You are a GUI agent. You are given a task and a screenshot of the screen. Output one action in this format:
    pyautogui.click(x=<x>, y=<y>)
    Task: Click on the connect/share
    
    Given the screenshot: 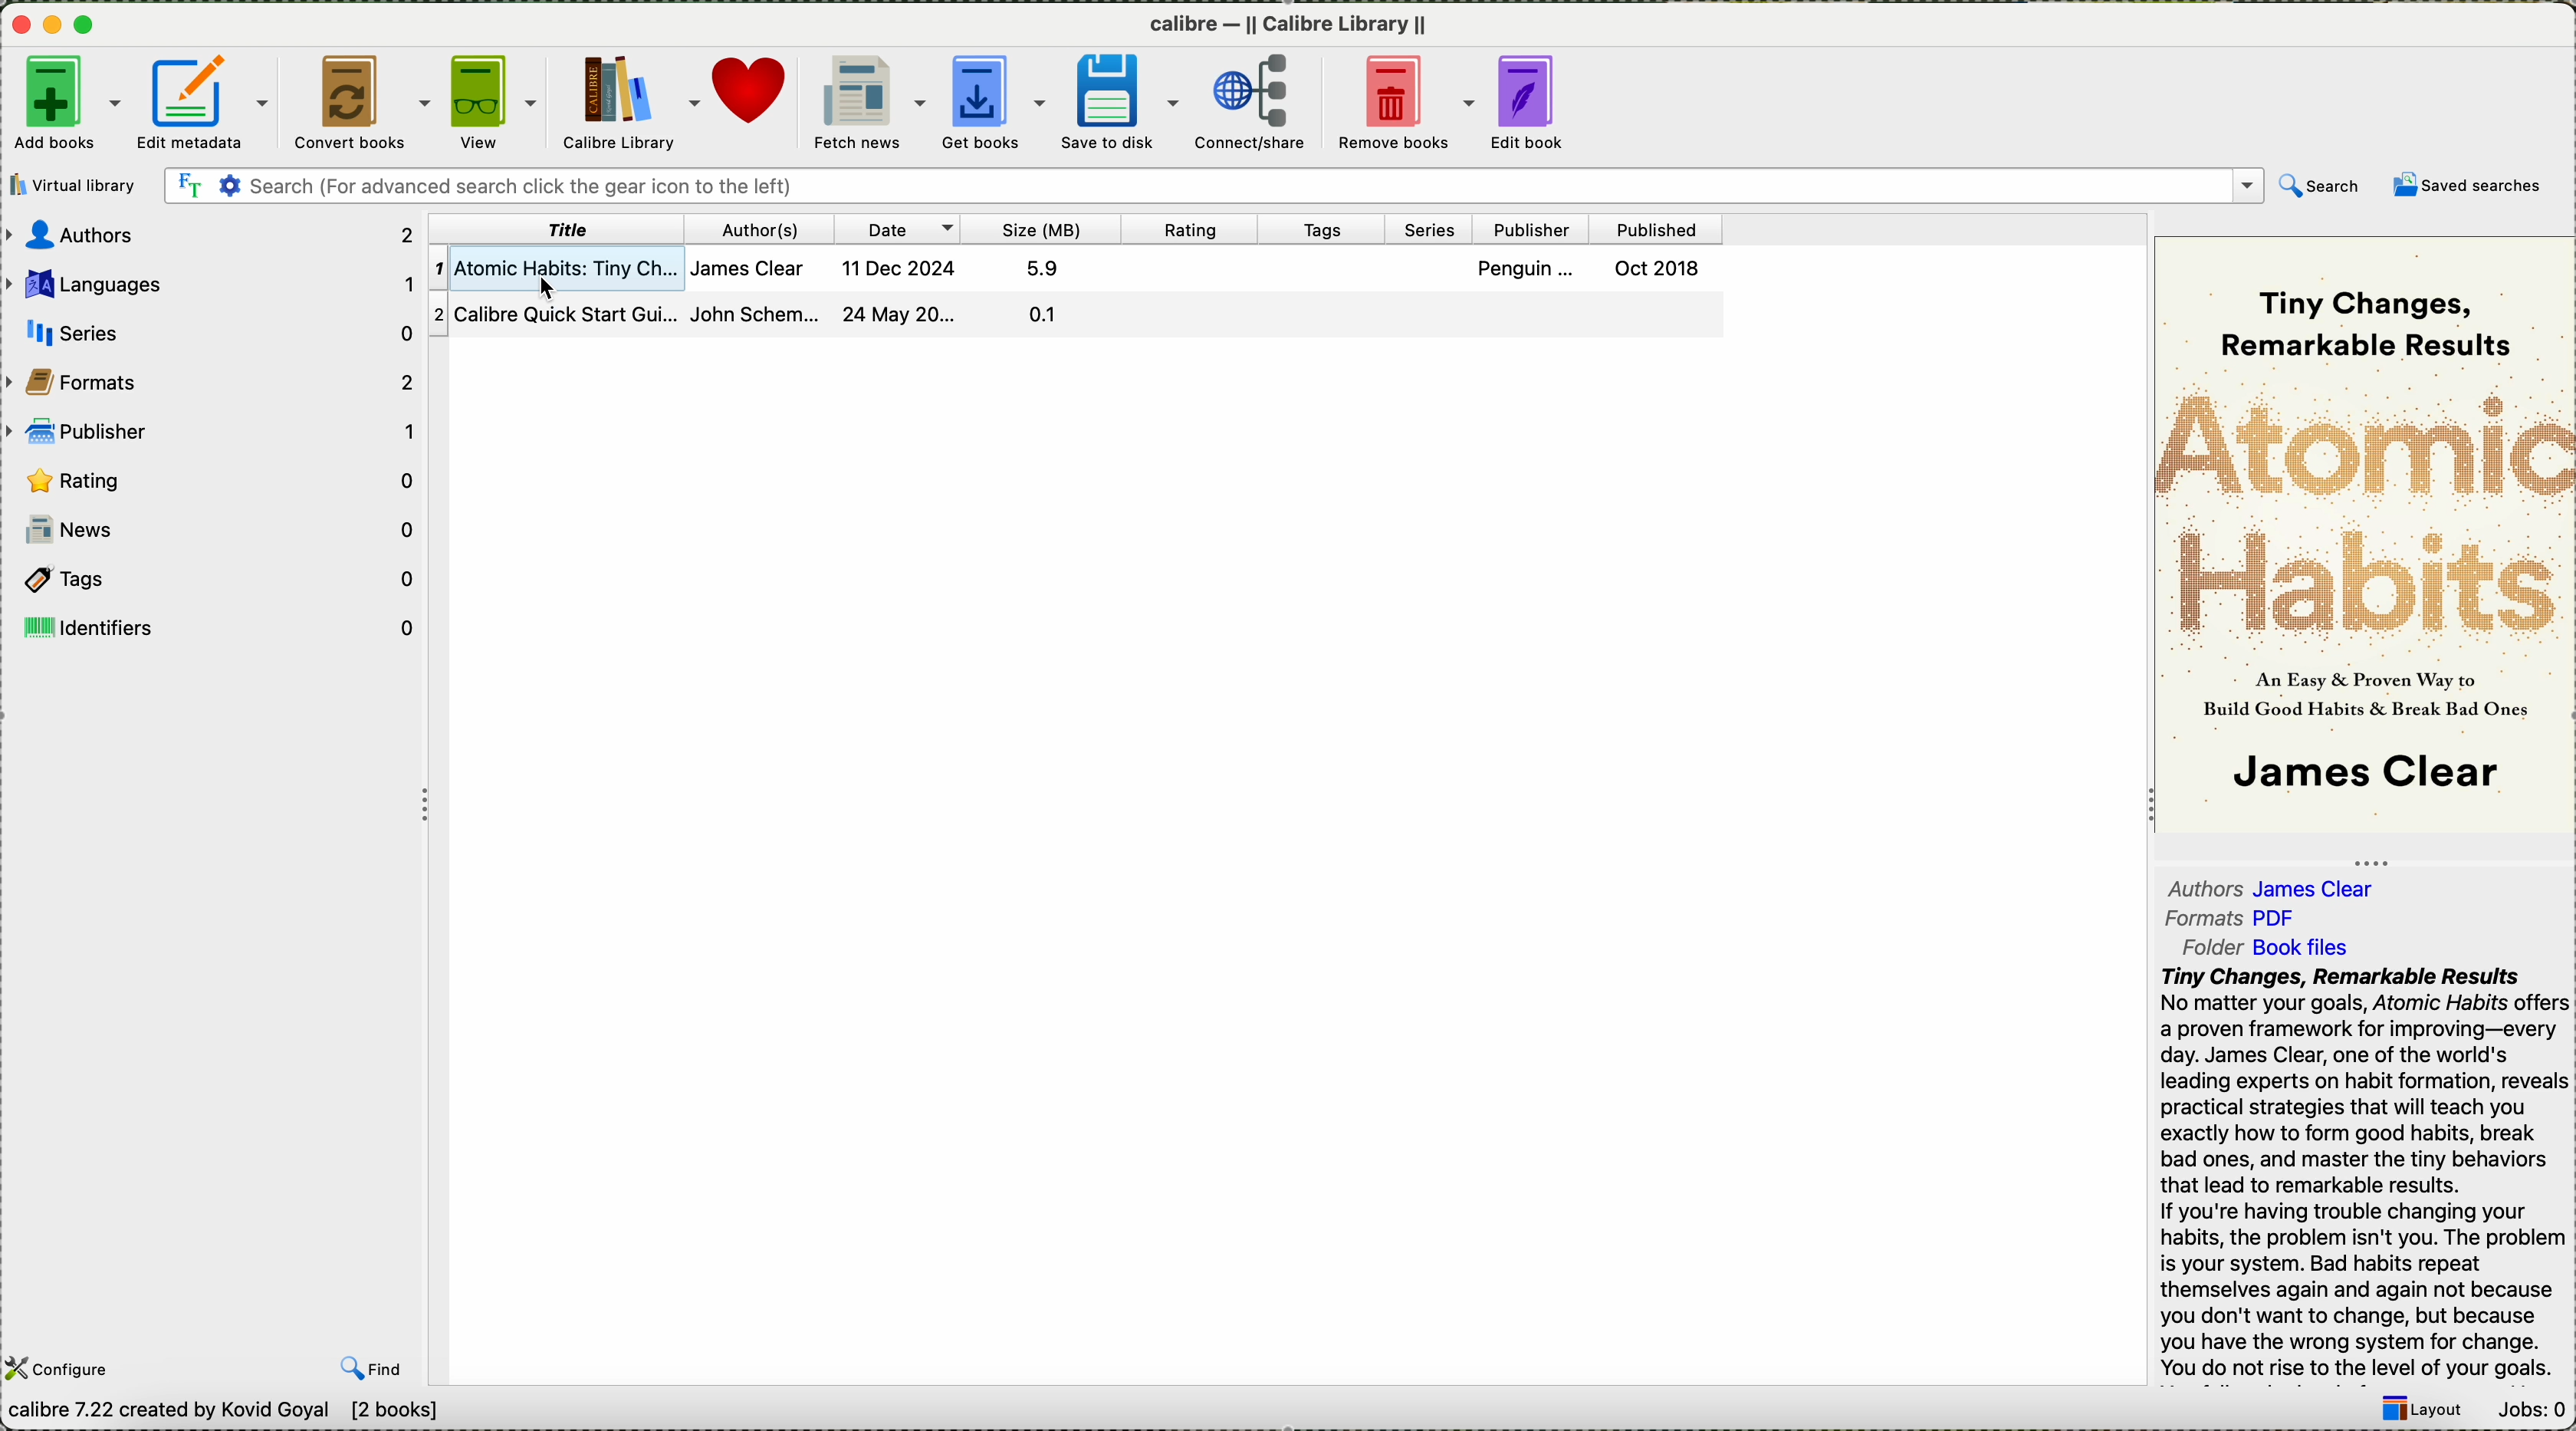 What is the action you would take?
    pyautogui.click(x=1254, y=102)
    